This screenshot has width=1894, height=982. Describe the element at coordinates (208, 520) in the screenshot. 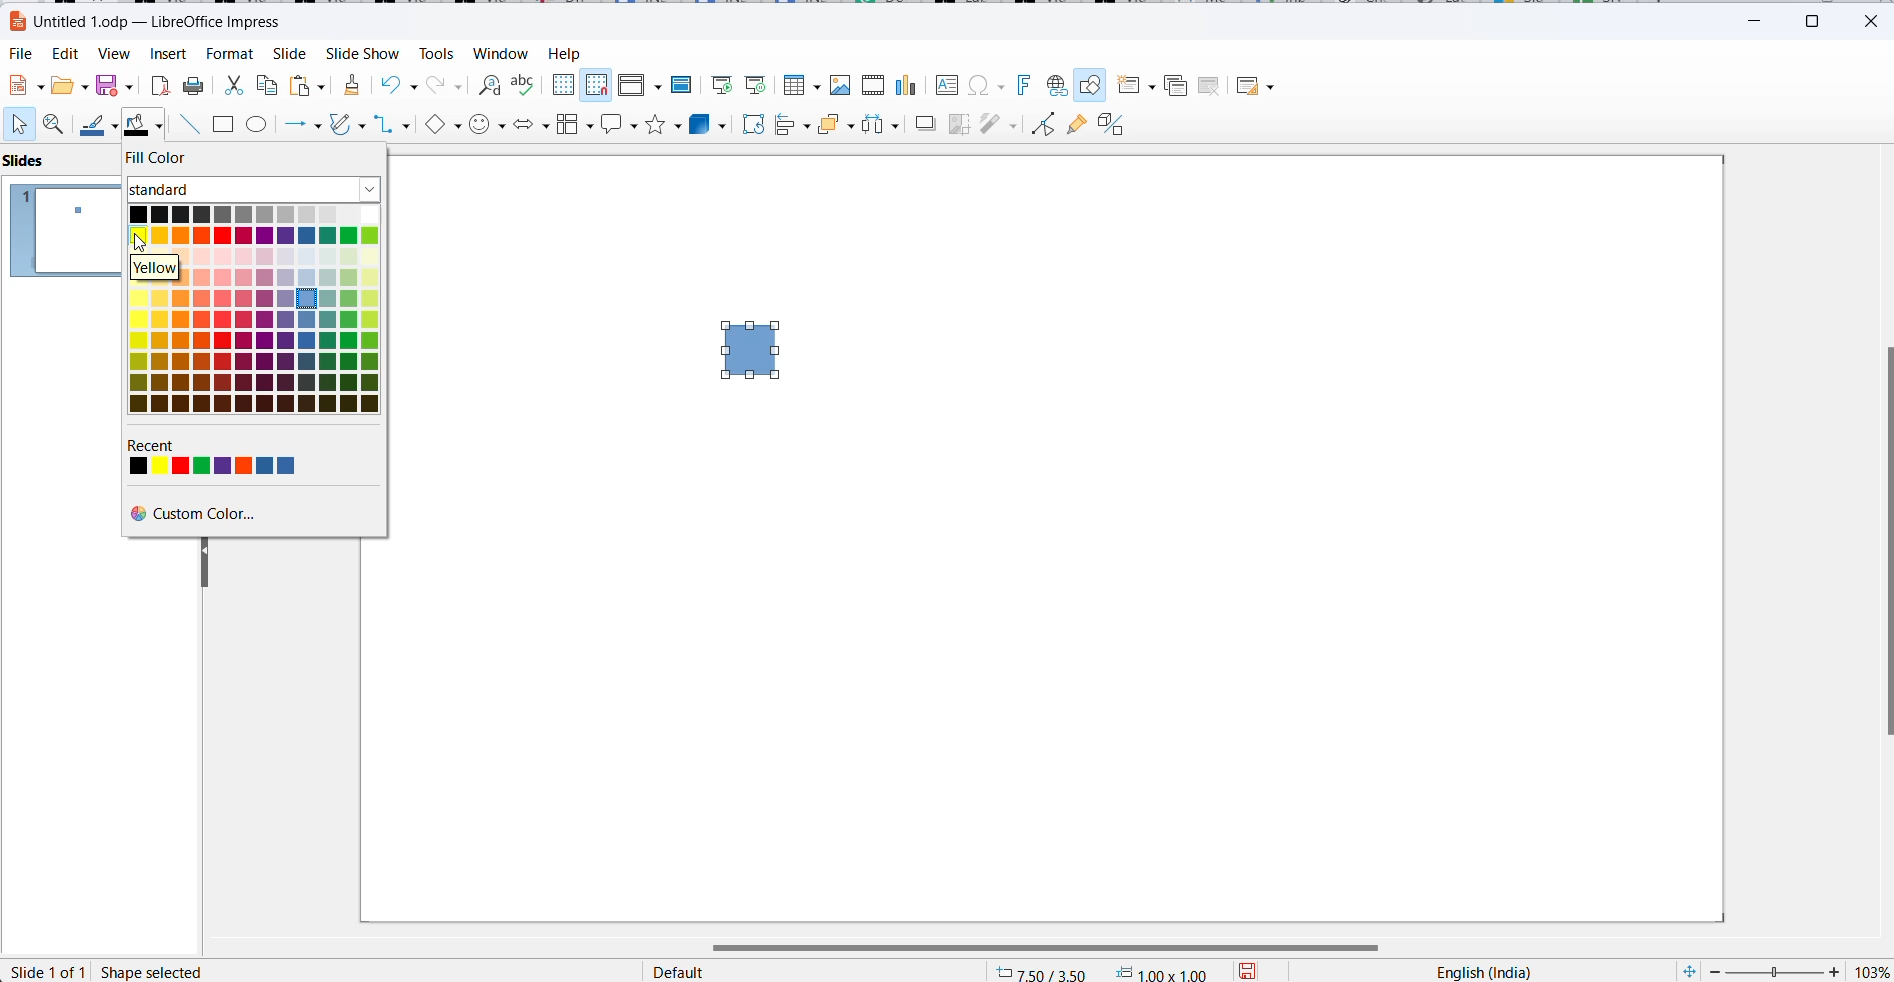

I see `custom color options` at that location.